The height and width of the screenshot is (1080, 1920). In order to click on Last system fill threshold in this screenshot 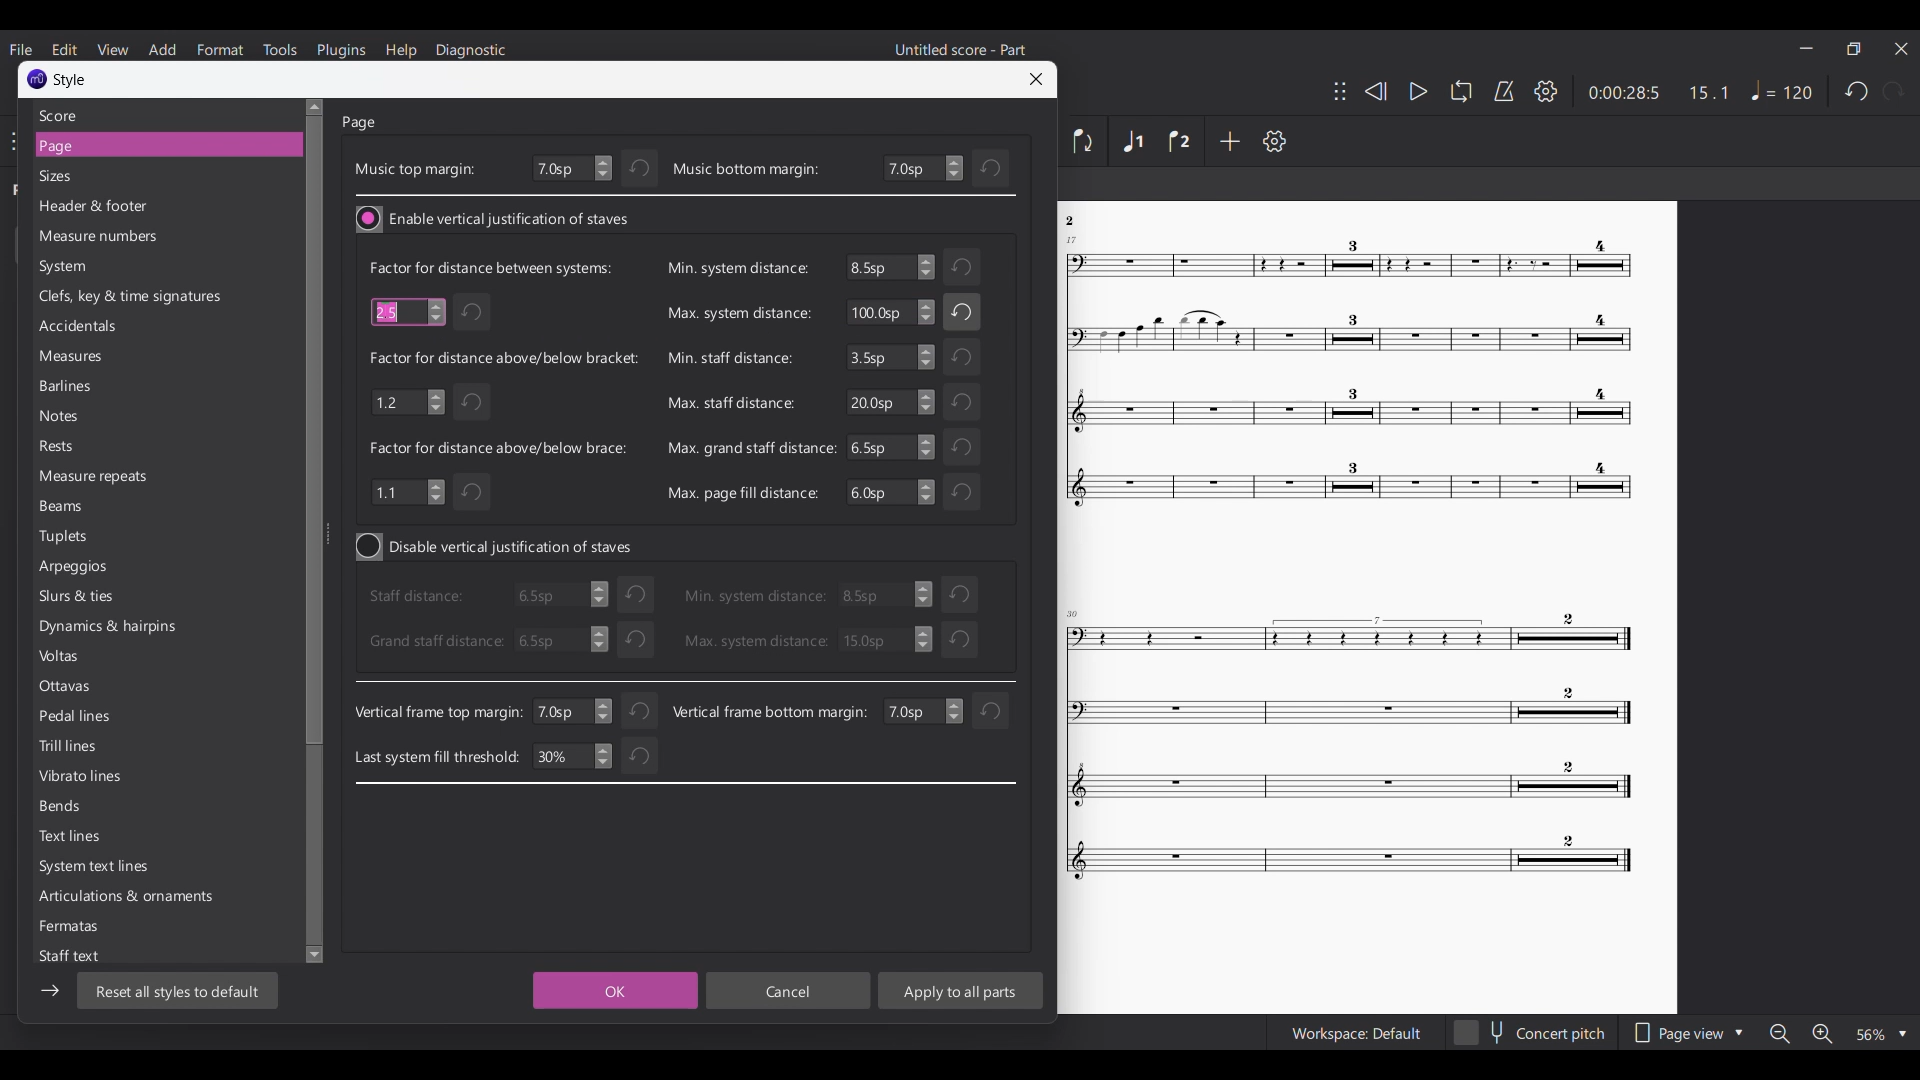, I will do `click(439, 757)`.